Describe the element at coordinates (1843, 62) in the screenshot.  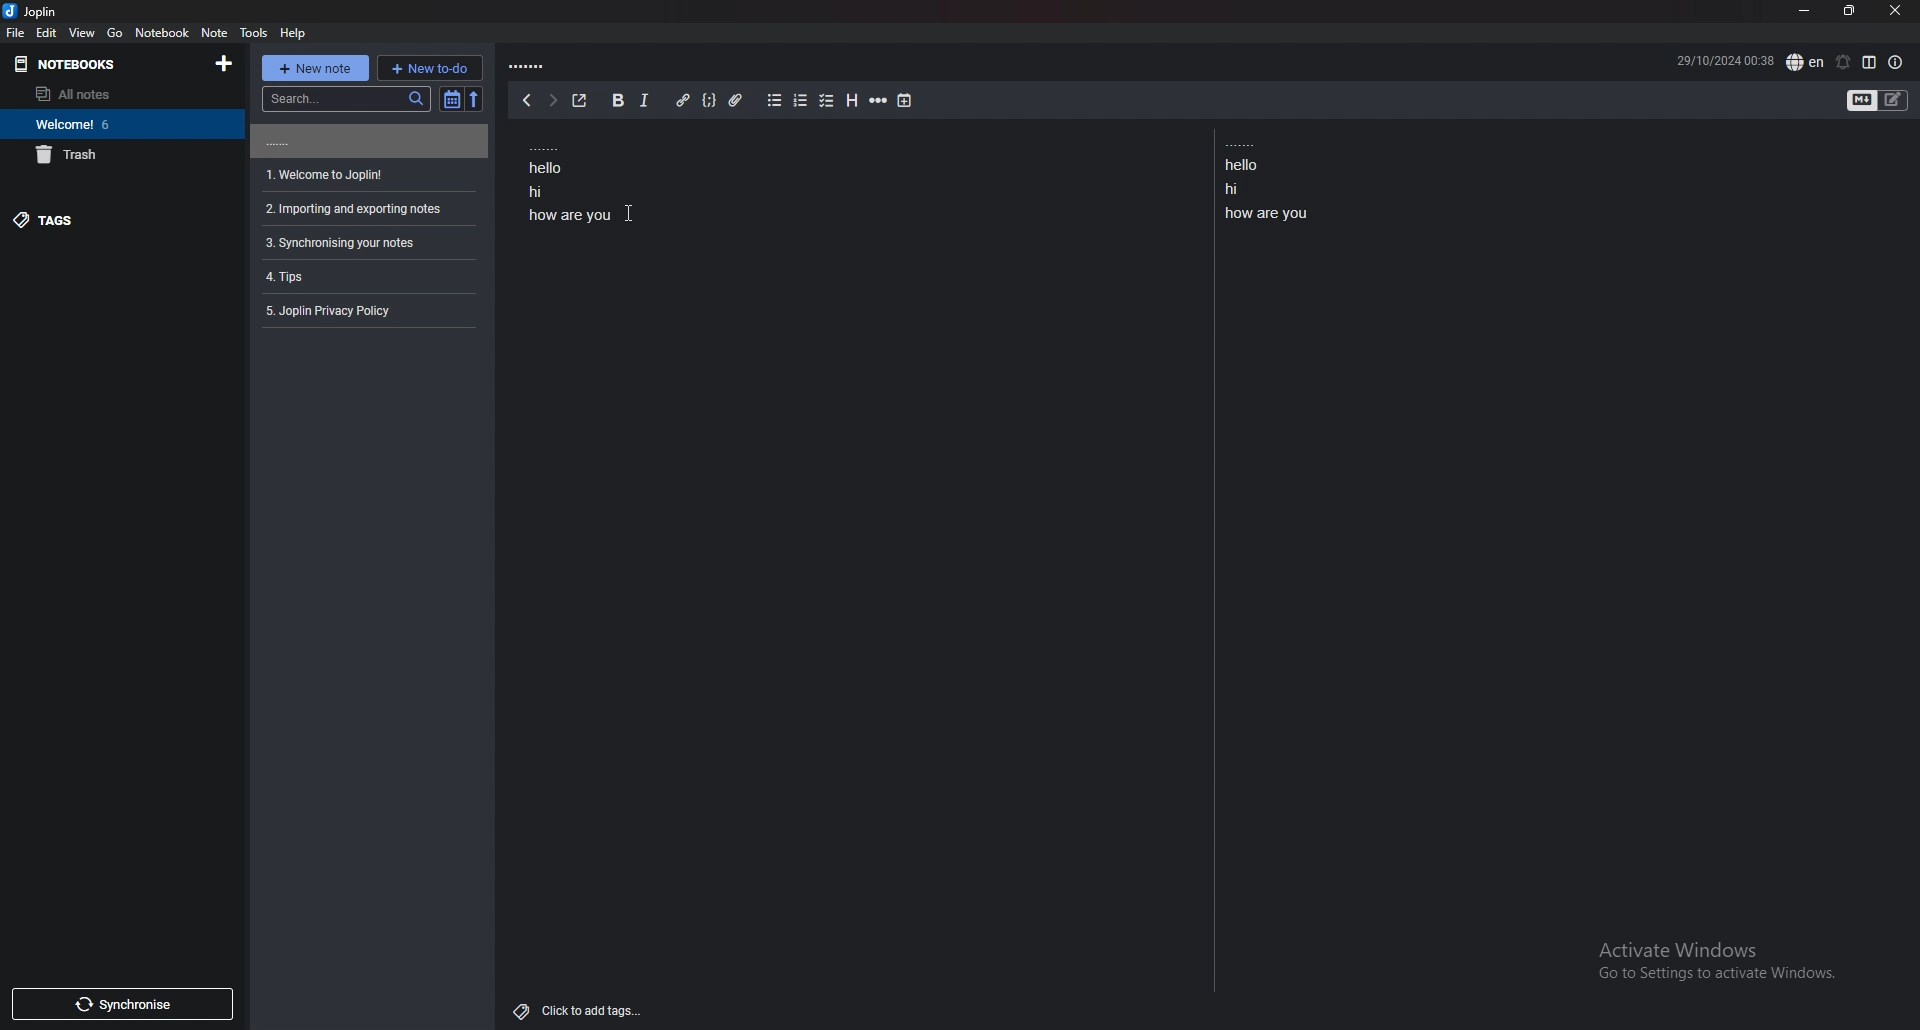
I see `set alarm` at that location.